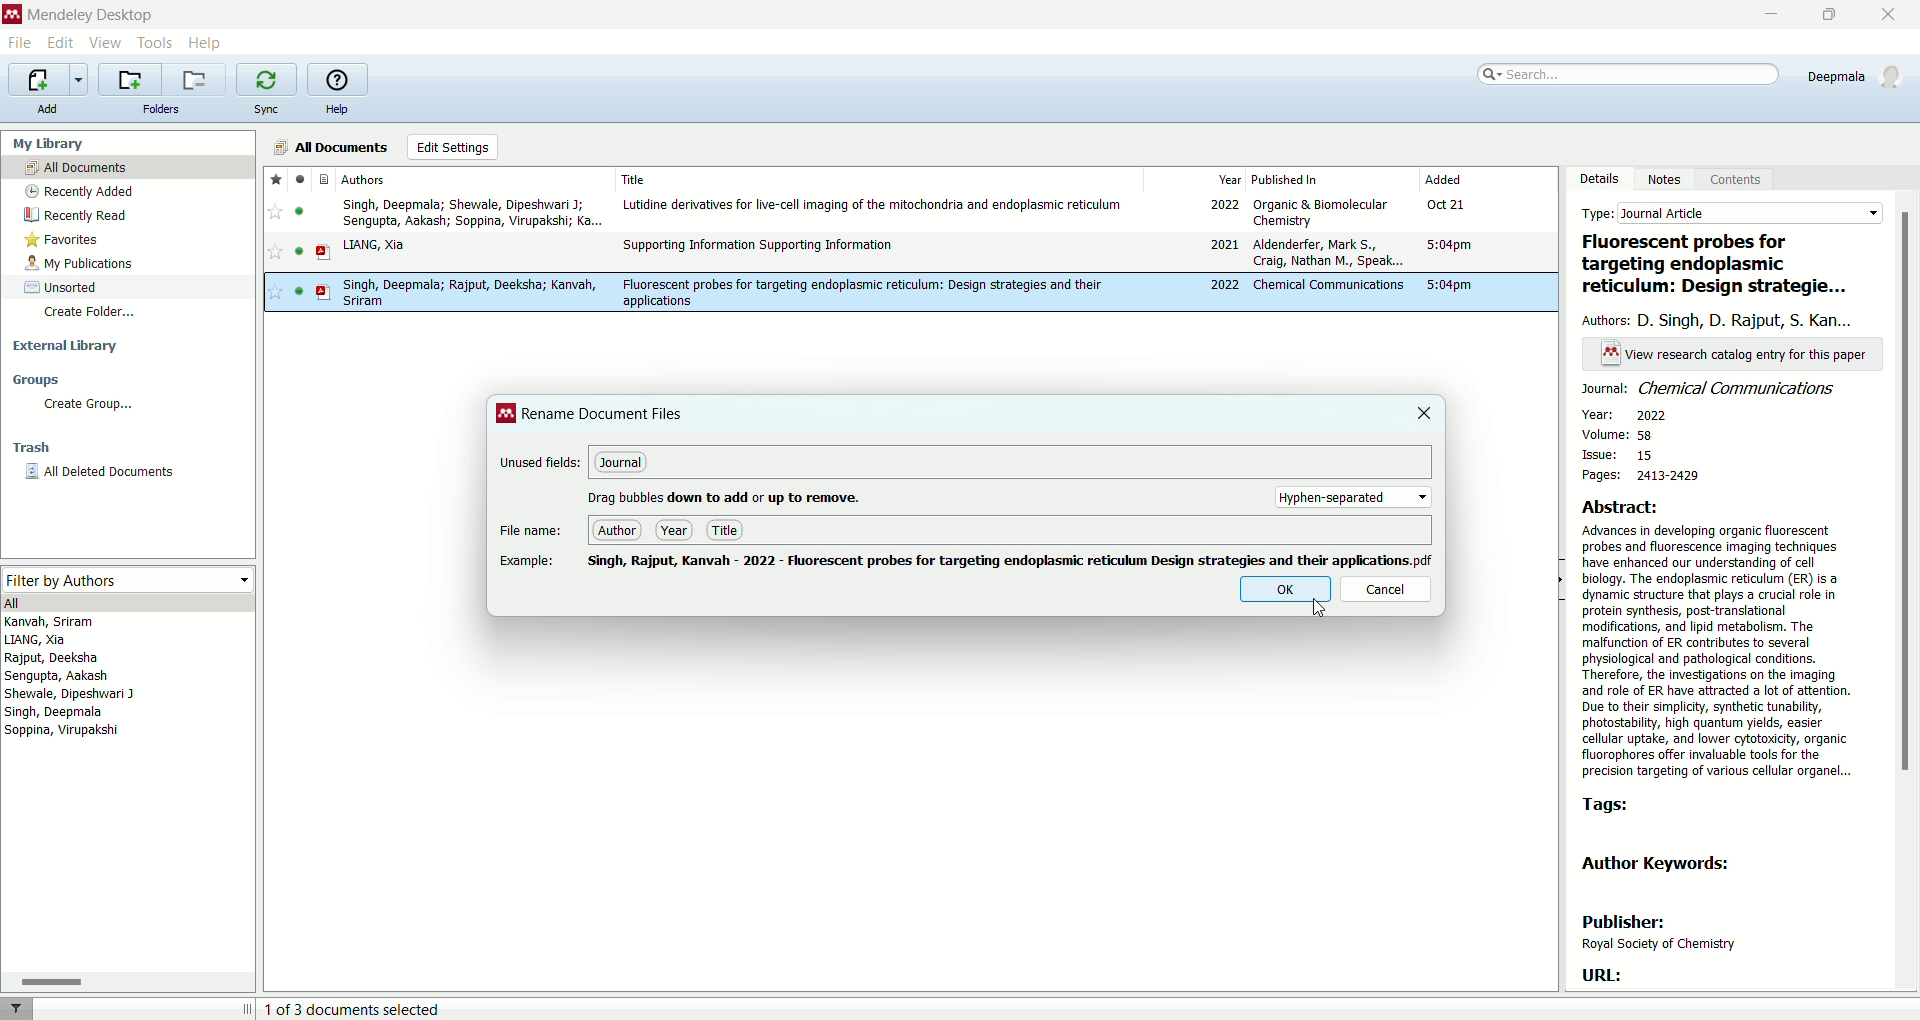  Describe the element at coordinates (389, 245) in the screenshot. I see `y LIANG, Xia` at that location.